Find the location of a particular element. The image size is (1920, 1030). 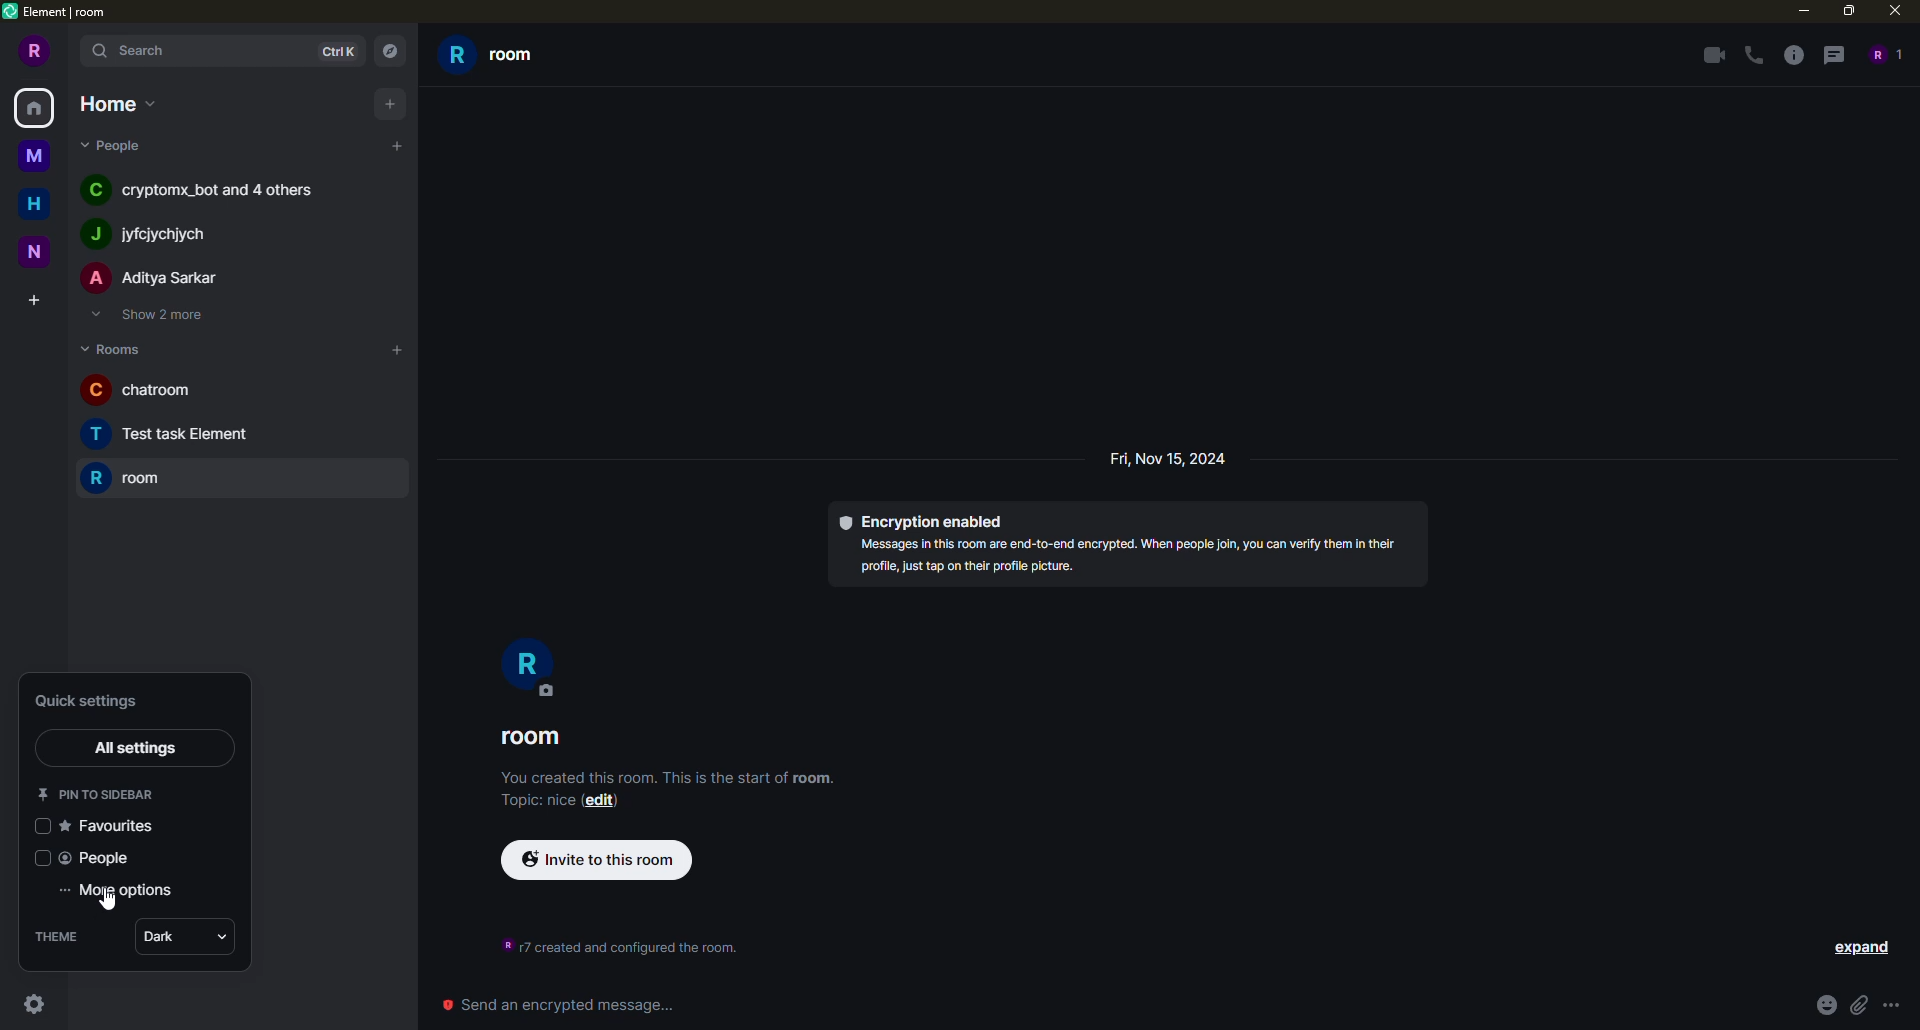

send encrypted message is located at coordinates (559, 1005).